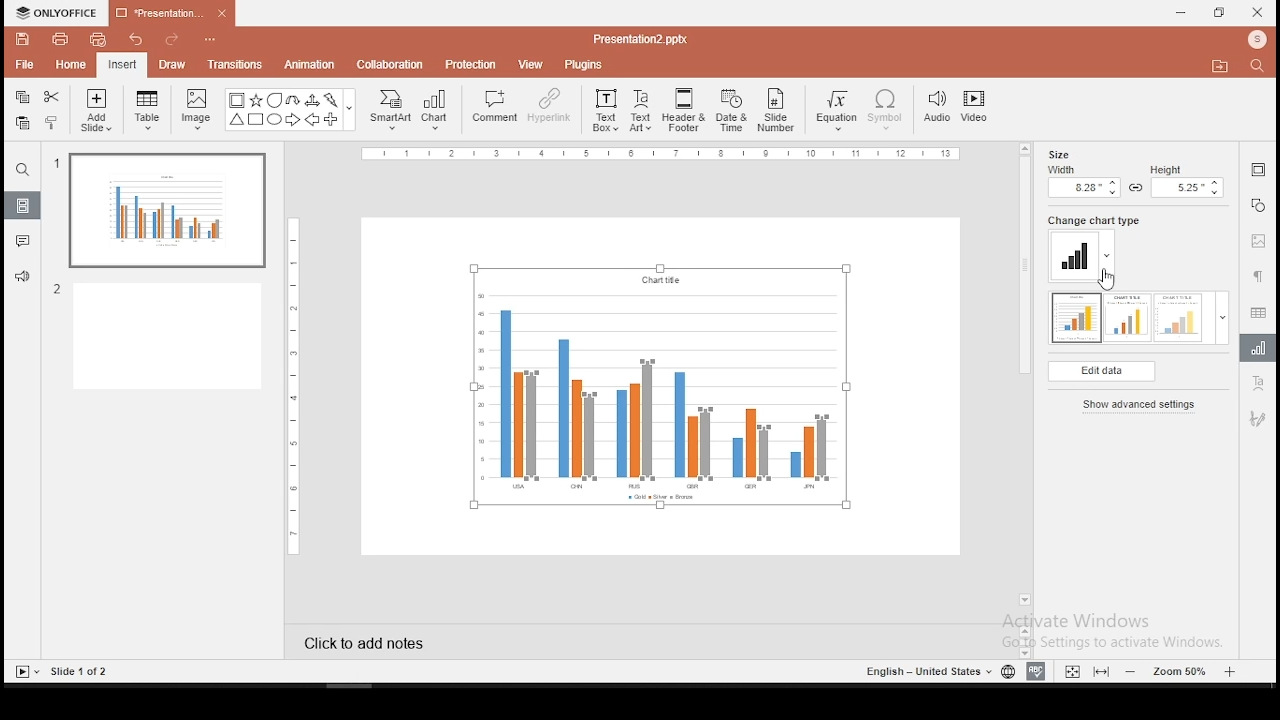 The image size is (1280, 720). What do you see at coordinates (1101, 371) in the screenshot?
I see `edit data` at bounding box center [1101, 371].